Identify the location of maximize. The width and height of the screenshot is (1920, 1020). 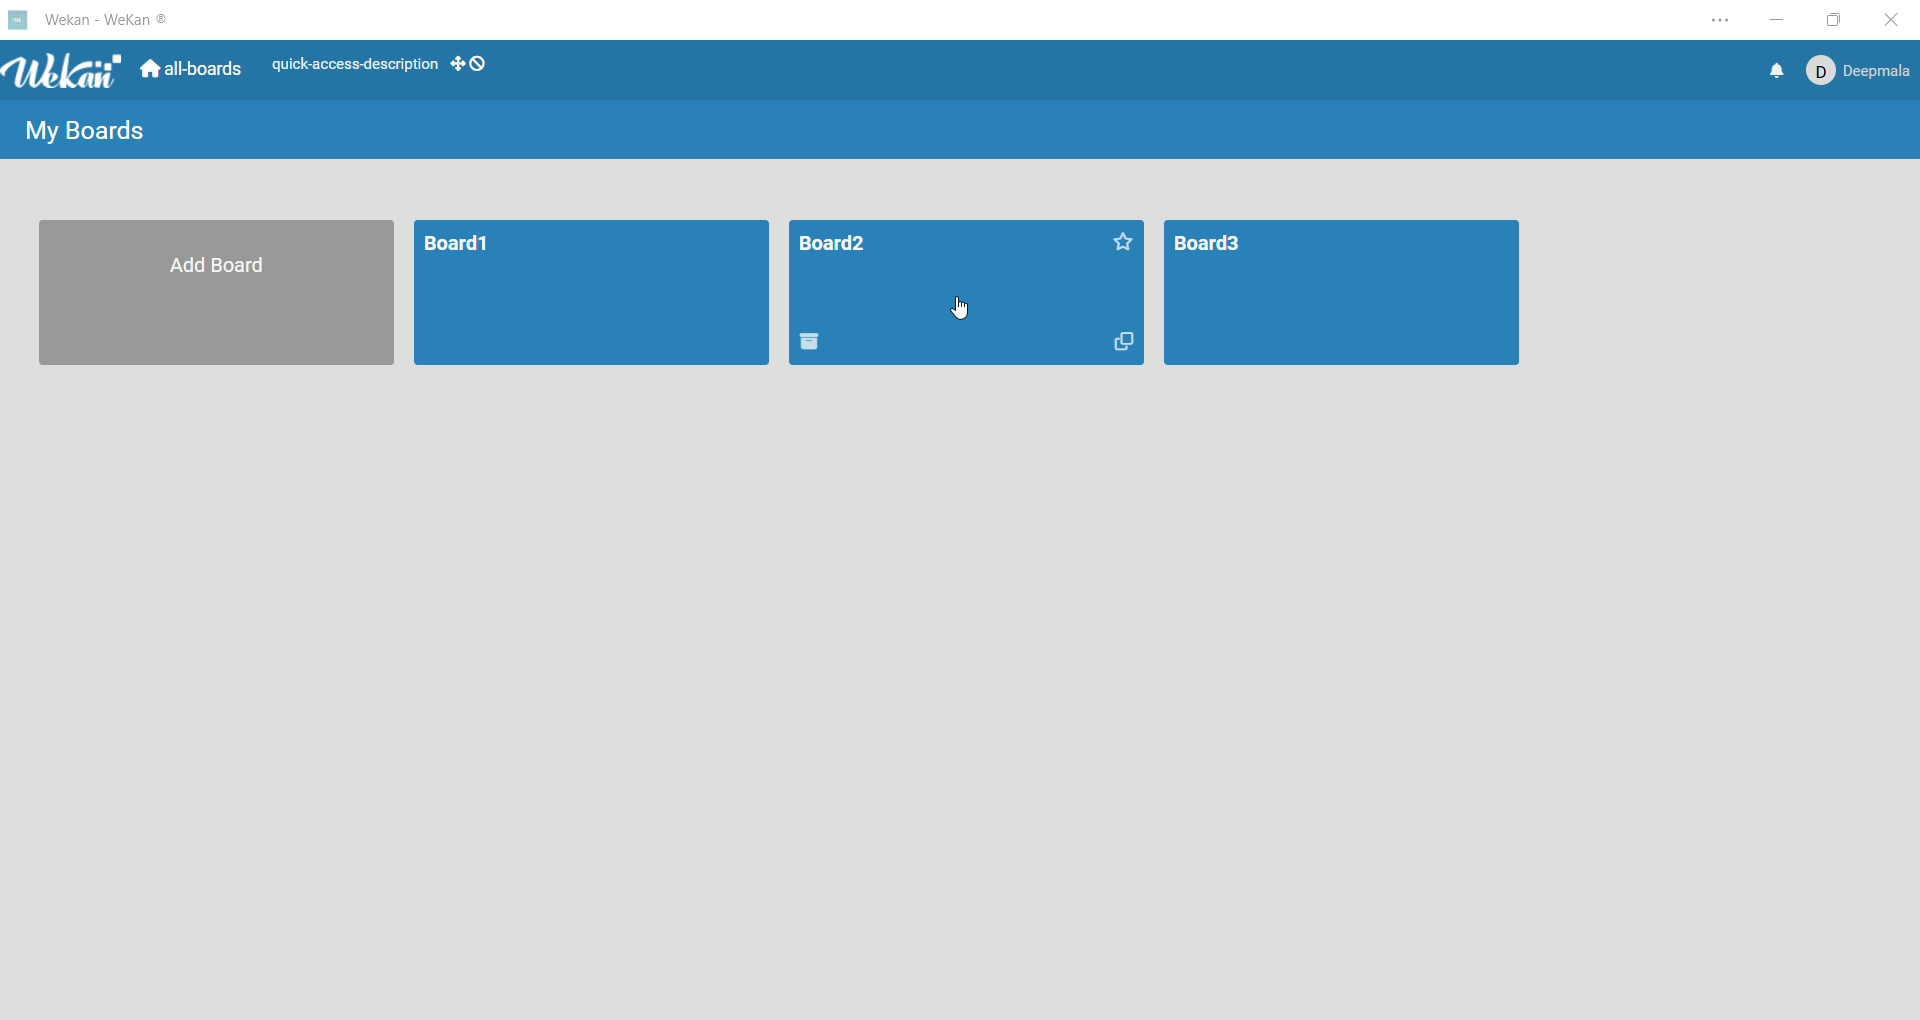
(1834, 22).